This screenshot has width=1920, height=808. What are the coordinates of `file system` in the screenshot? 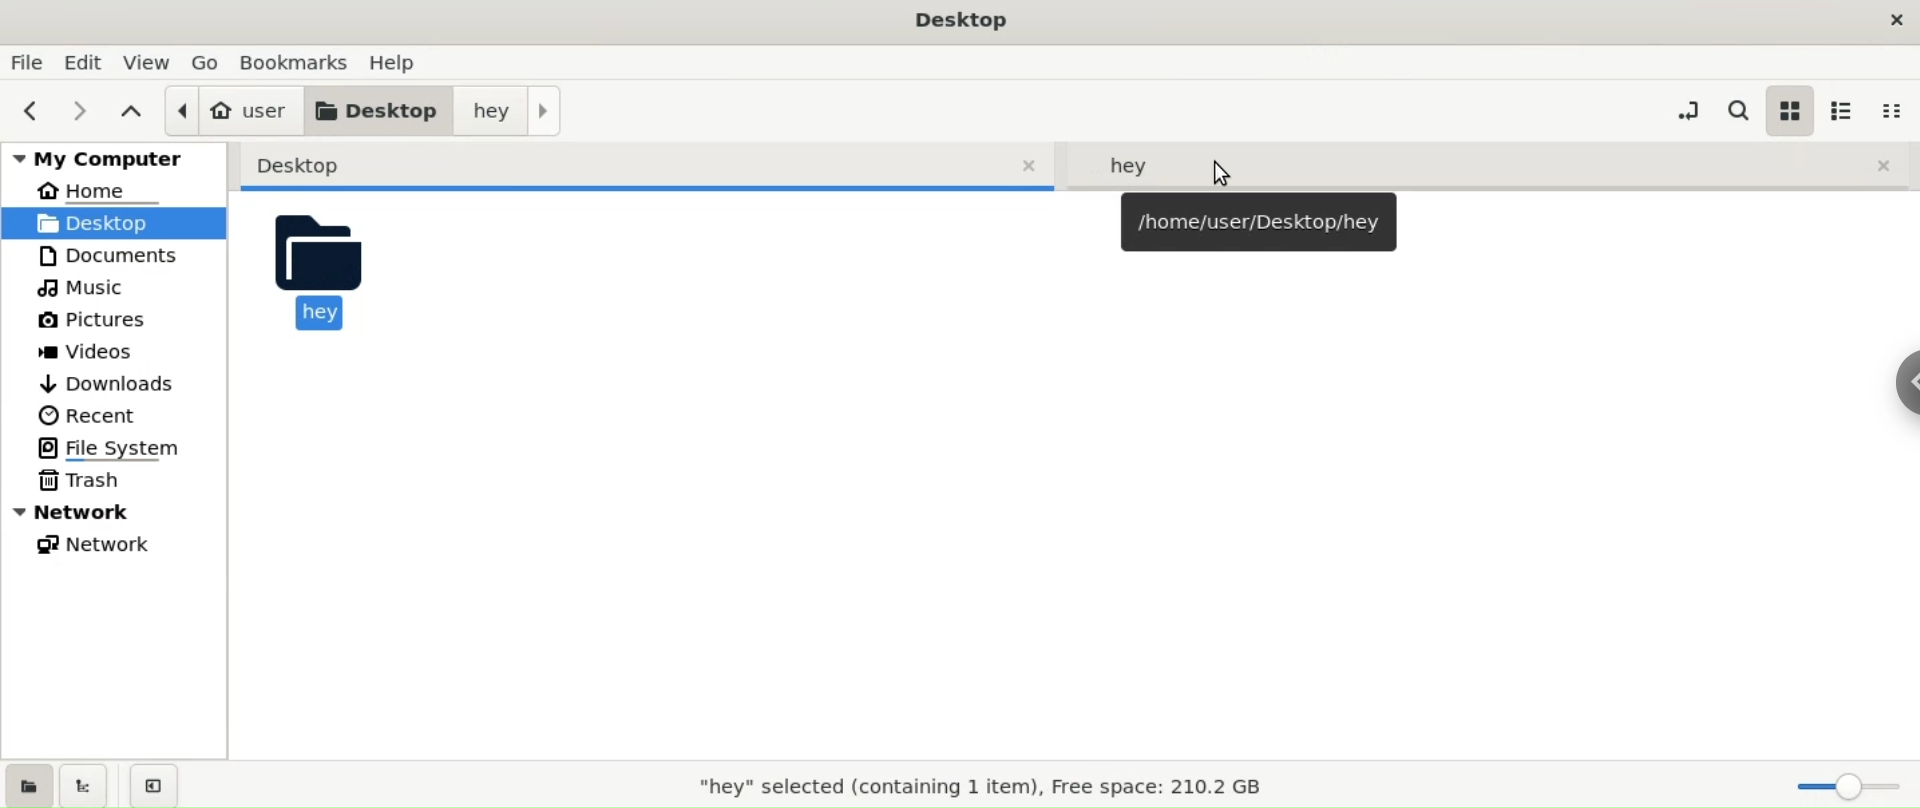 It's located at (124, 448).